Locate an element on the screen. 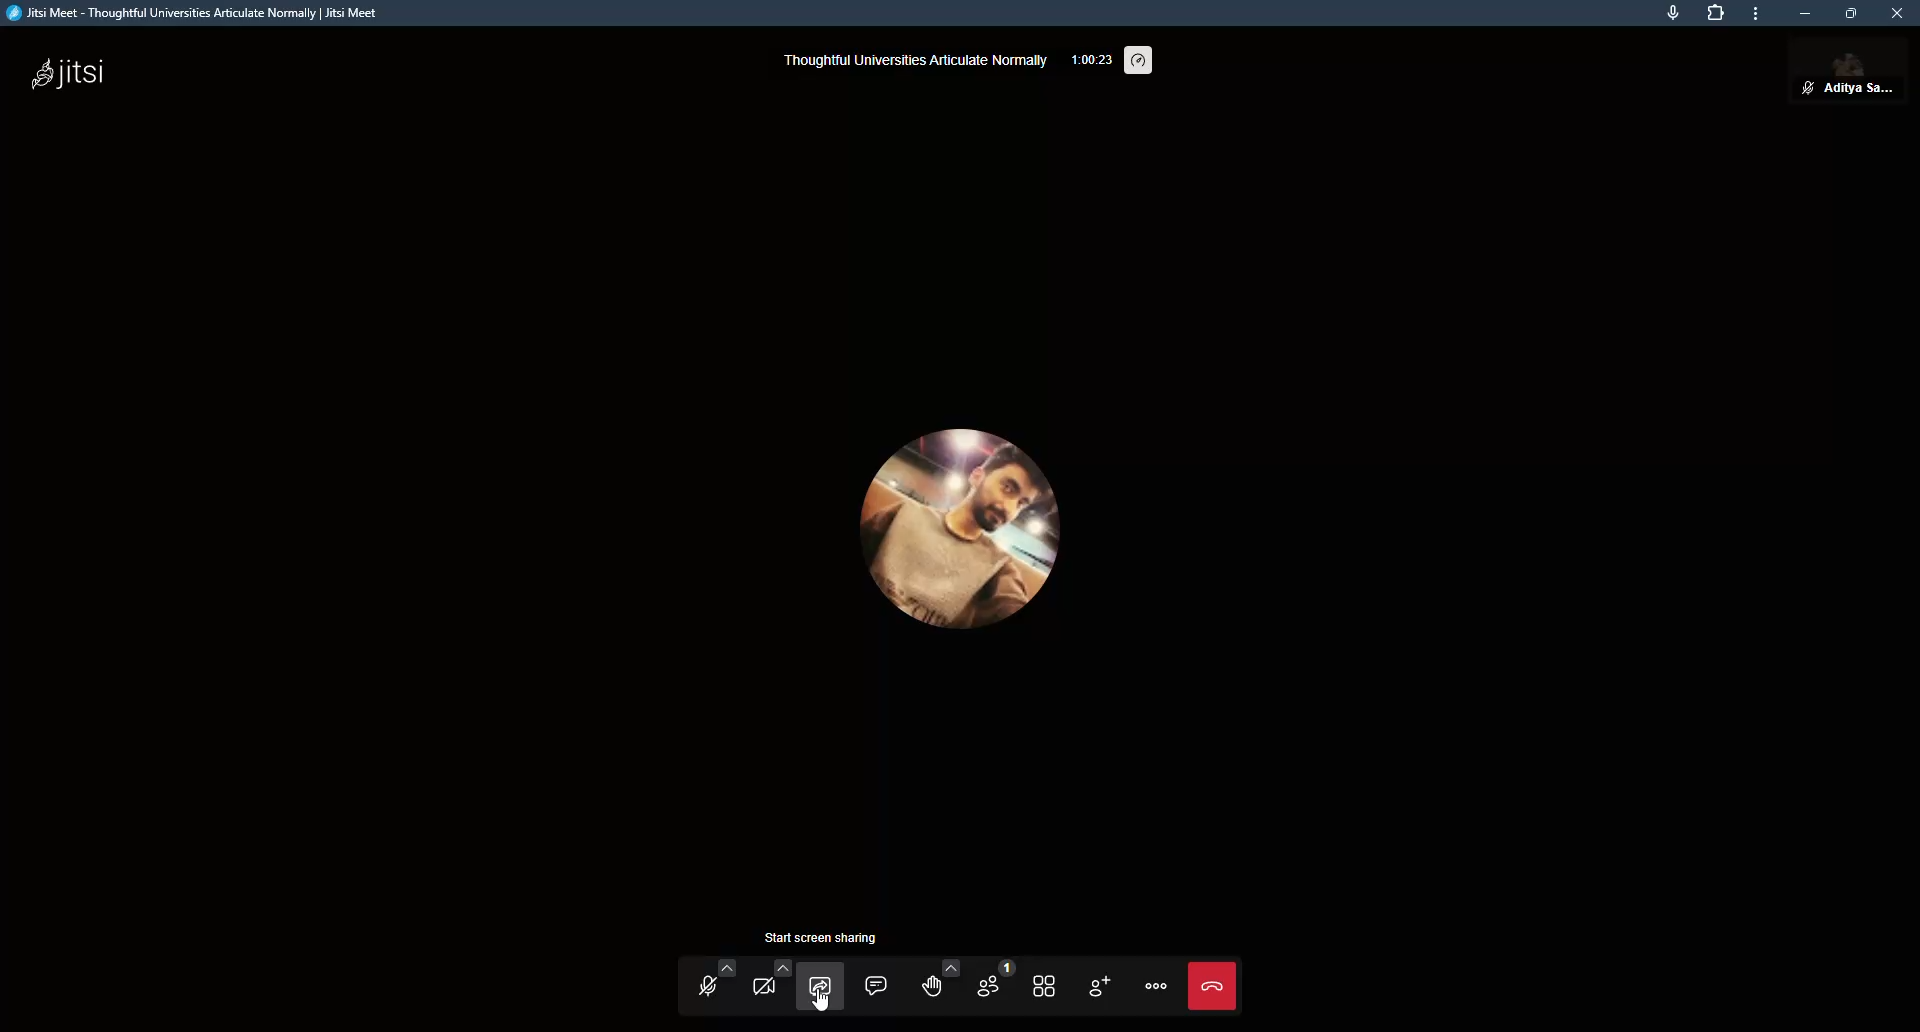 The width and height of the screenshot is (1920, 1032). aditya sarkar is located at coordinates (1816, 77).